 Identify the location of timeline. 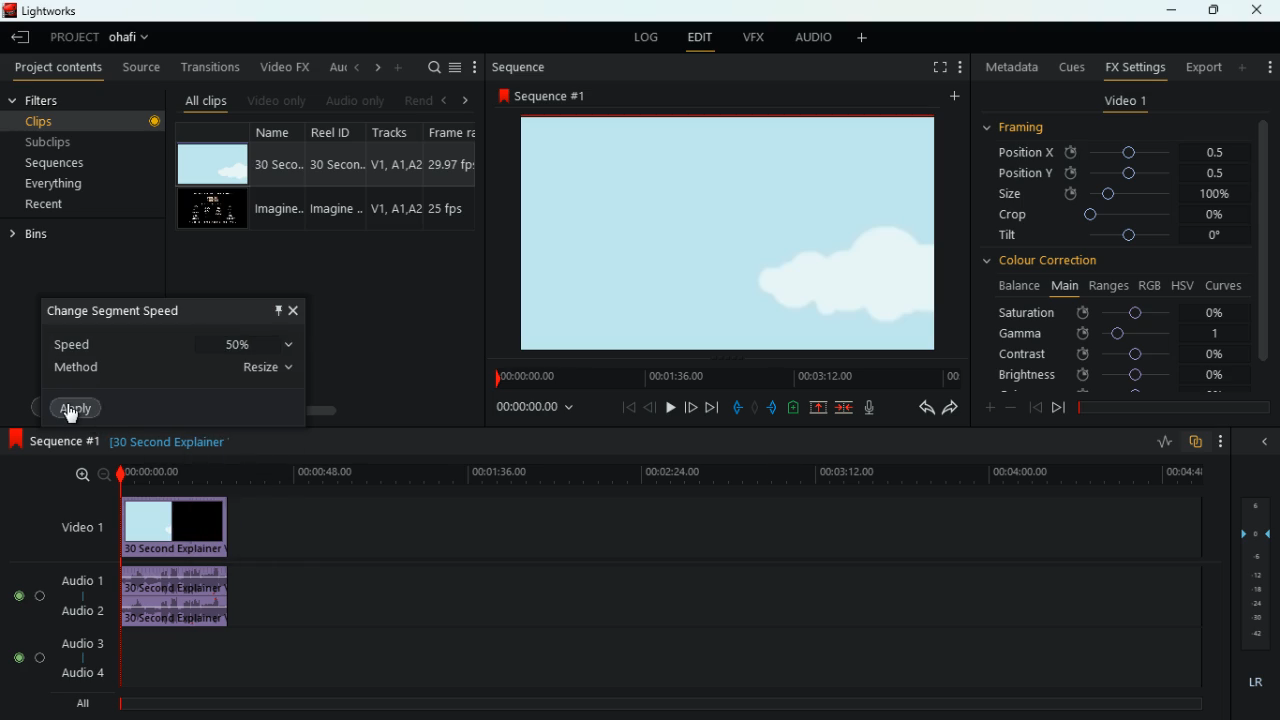
(1170, 405).